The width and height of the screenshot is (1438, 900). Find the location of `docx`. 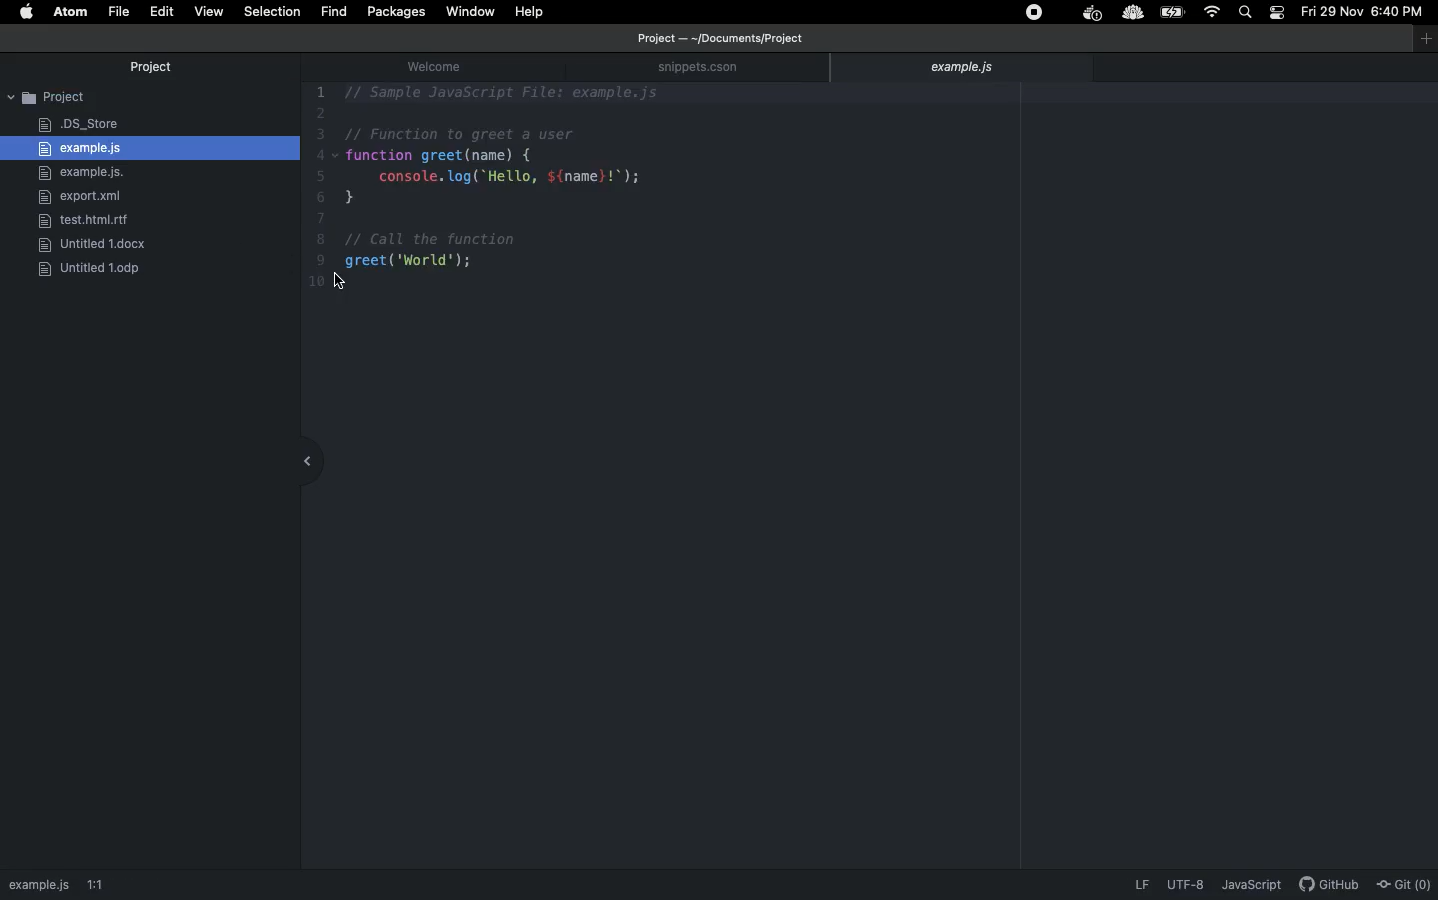

docx is located at coordinates (94, 243).